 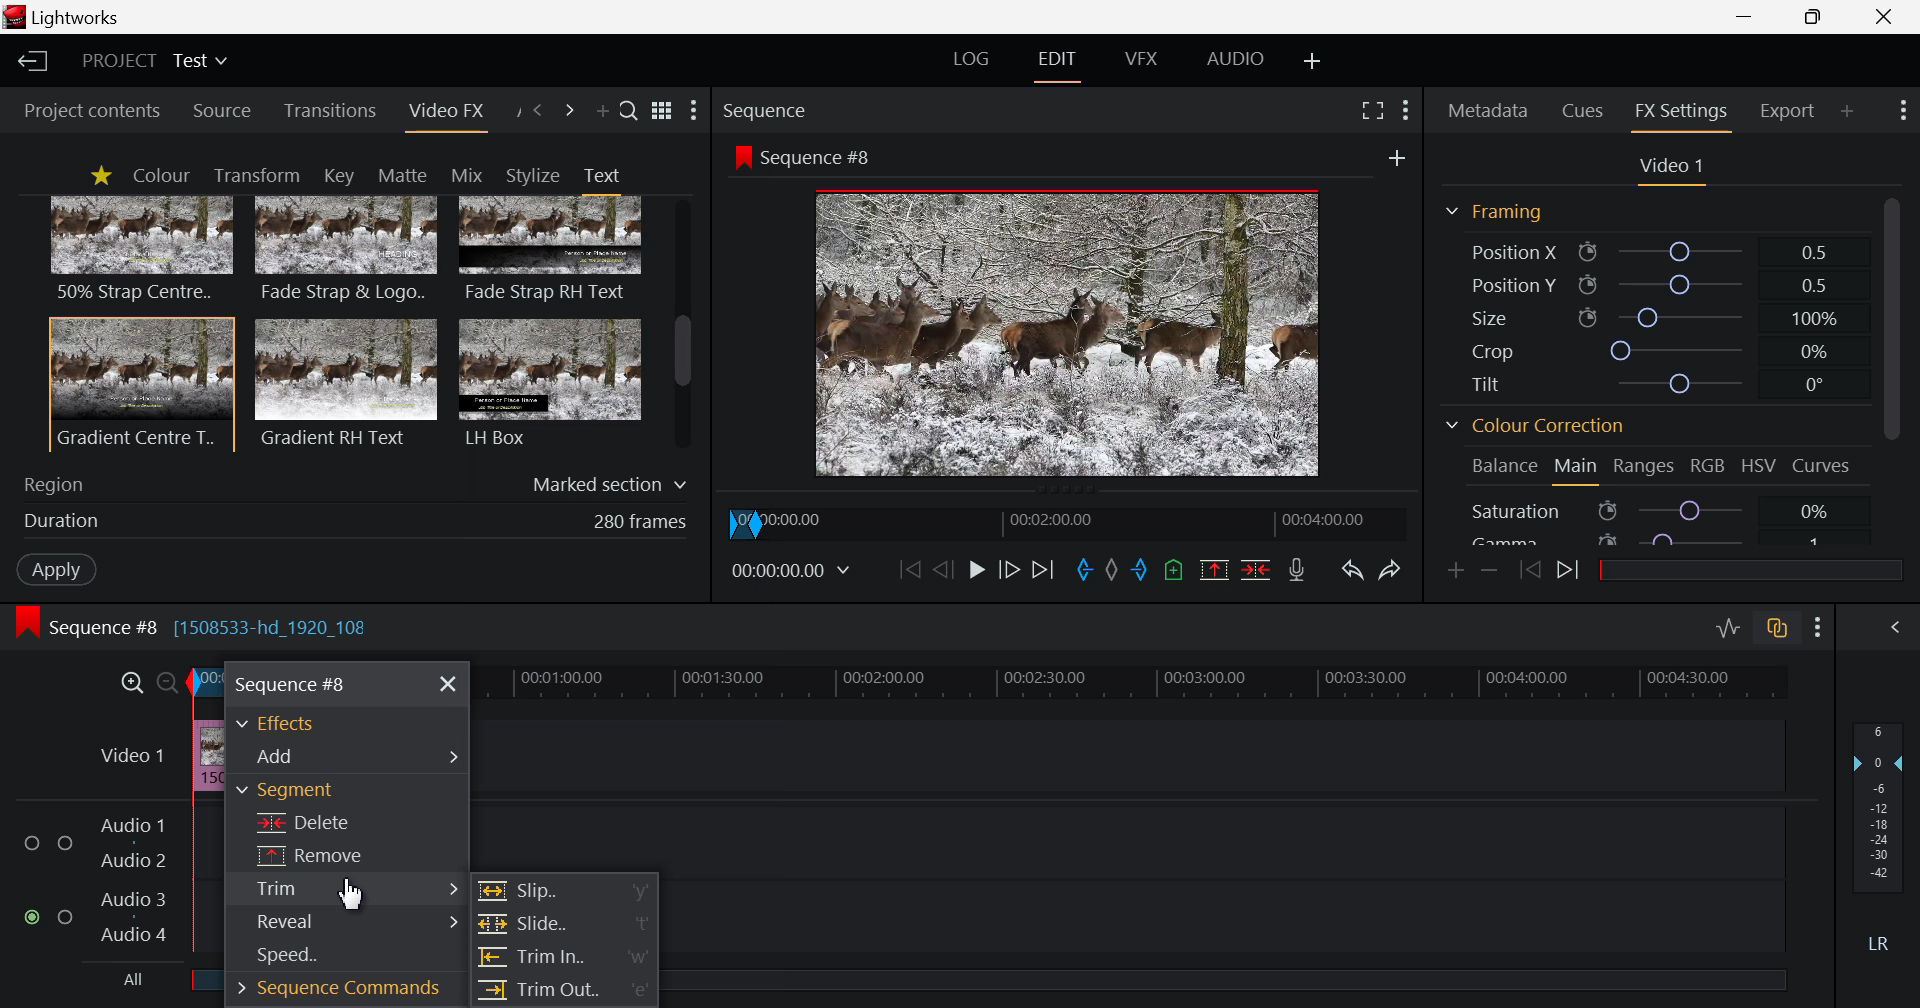 What do you see at coordinates (664, 110) in the screenshot?
I see `Toggle between list and title views` at bounding box center [664, 110].